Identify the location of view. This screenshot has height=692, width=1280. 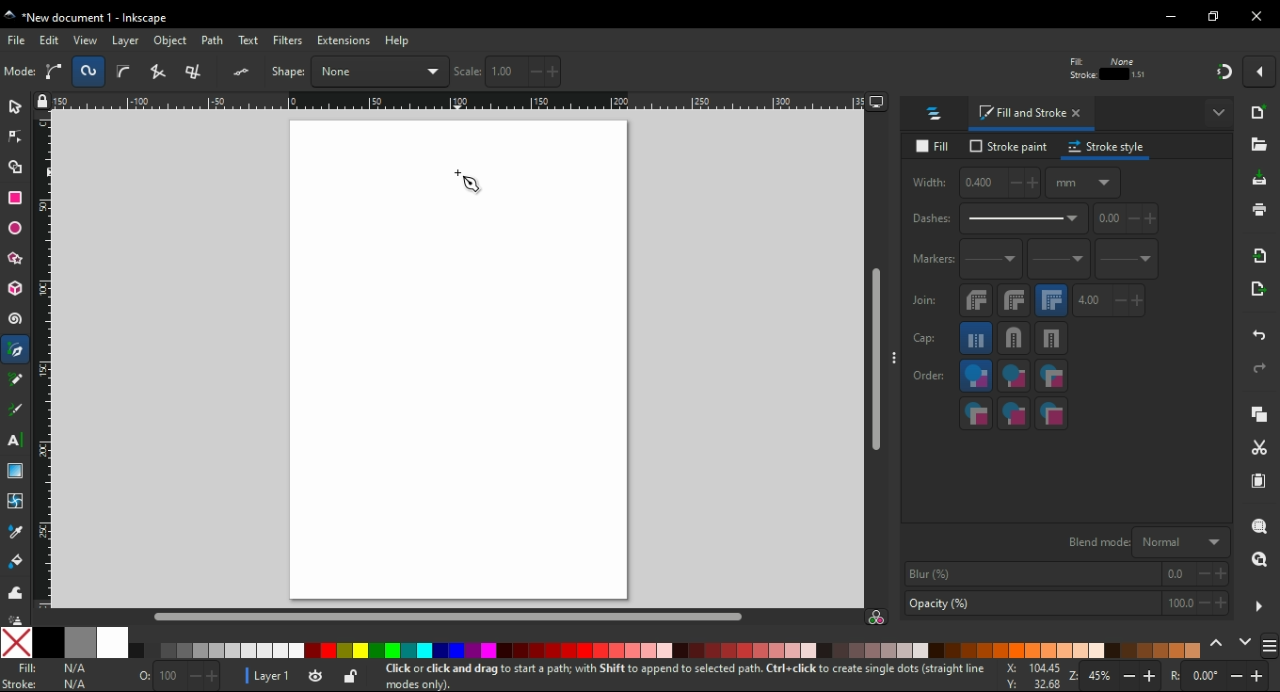
(86, 40).